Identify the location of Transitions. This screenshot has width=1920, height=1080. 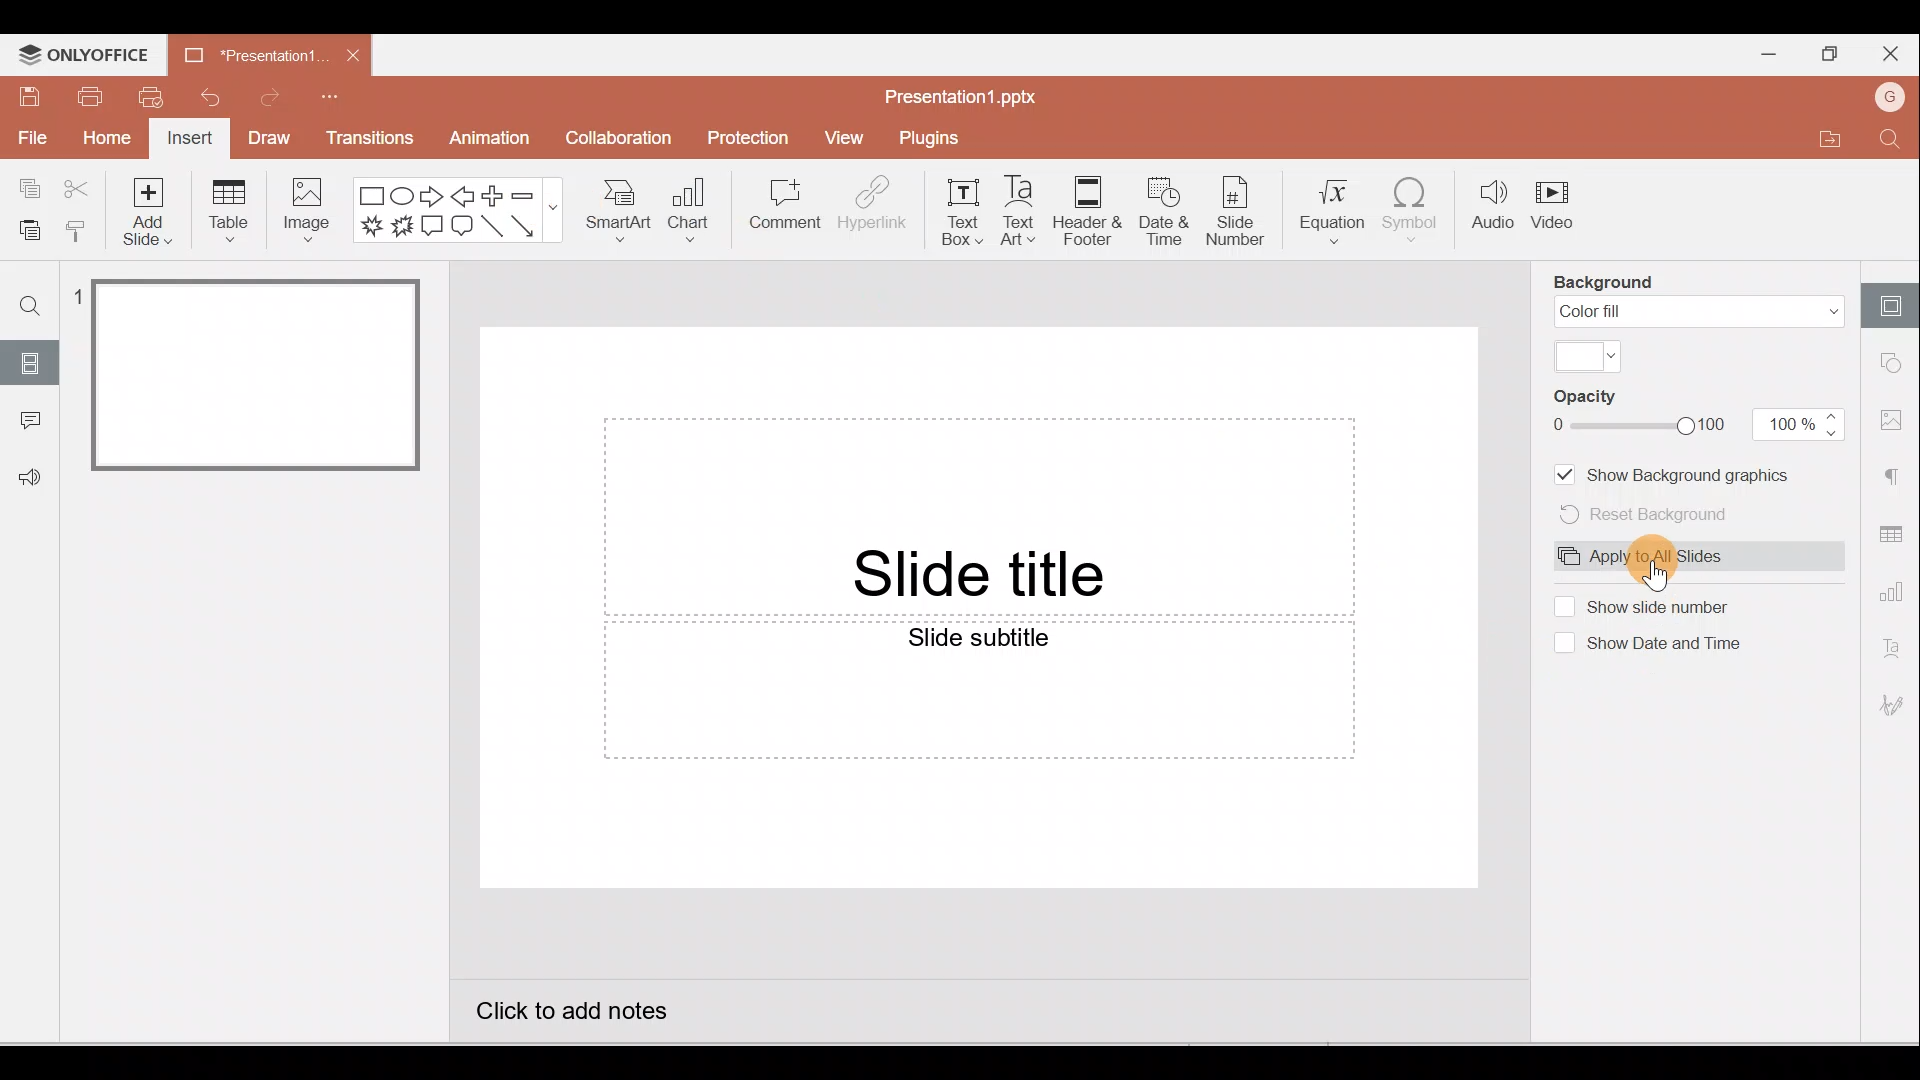
(371, 139).